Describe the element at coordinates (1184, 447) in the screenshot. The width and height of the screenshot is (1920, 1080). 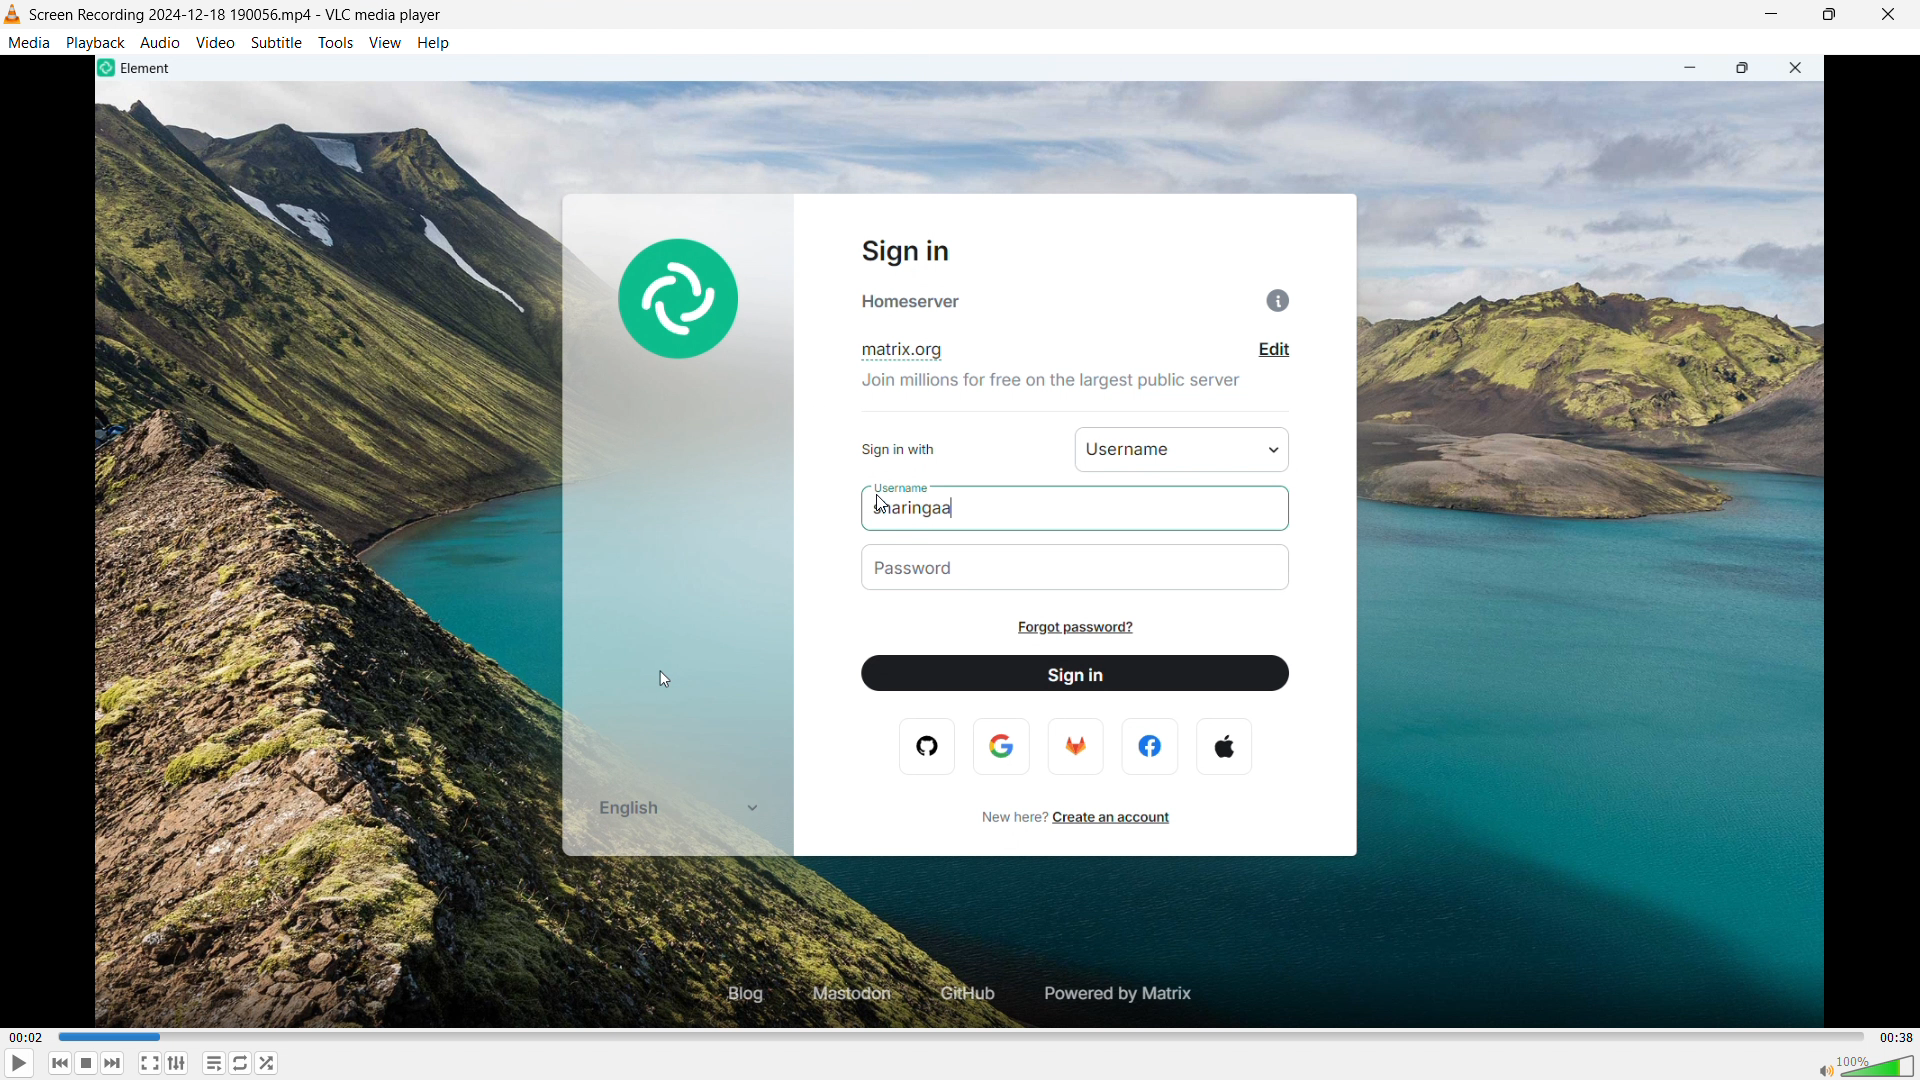
I see `username` at that location.